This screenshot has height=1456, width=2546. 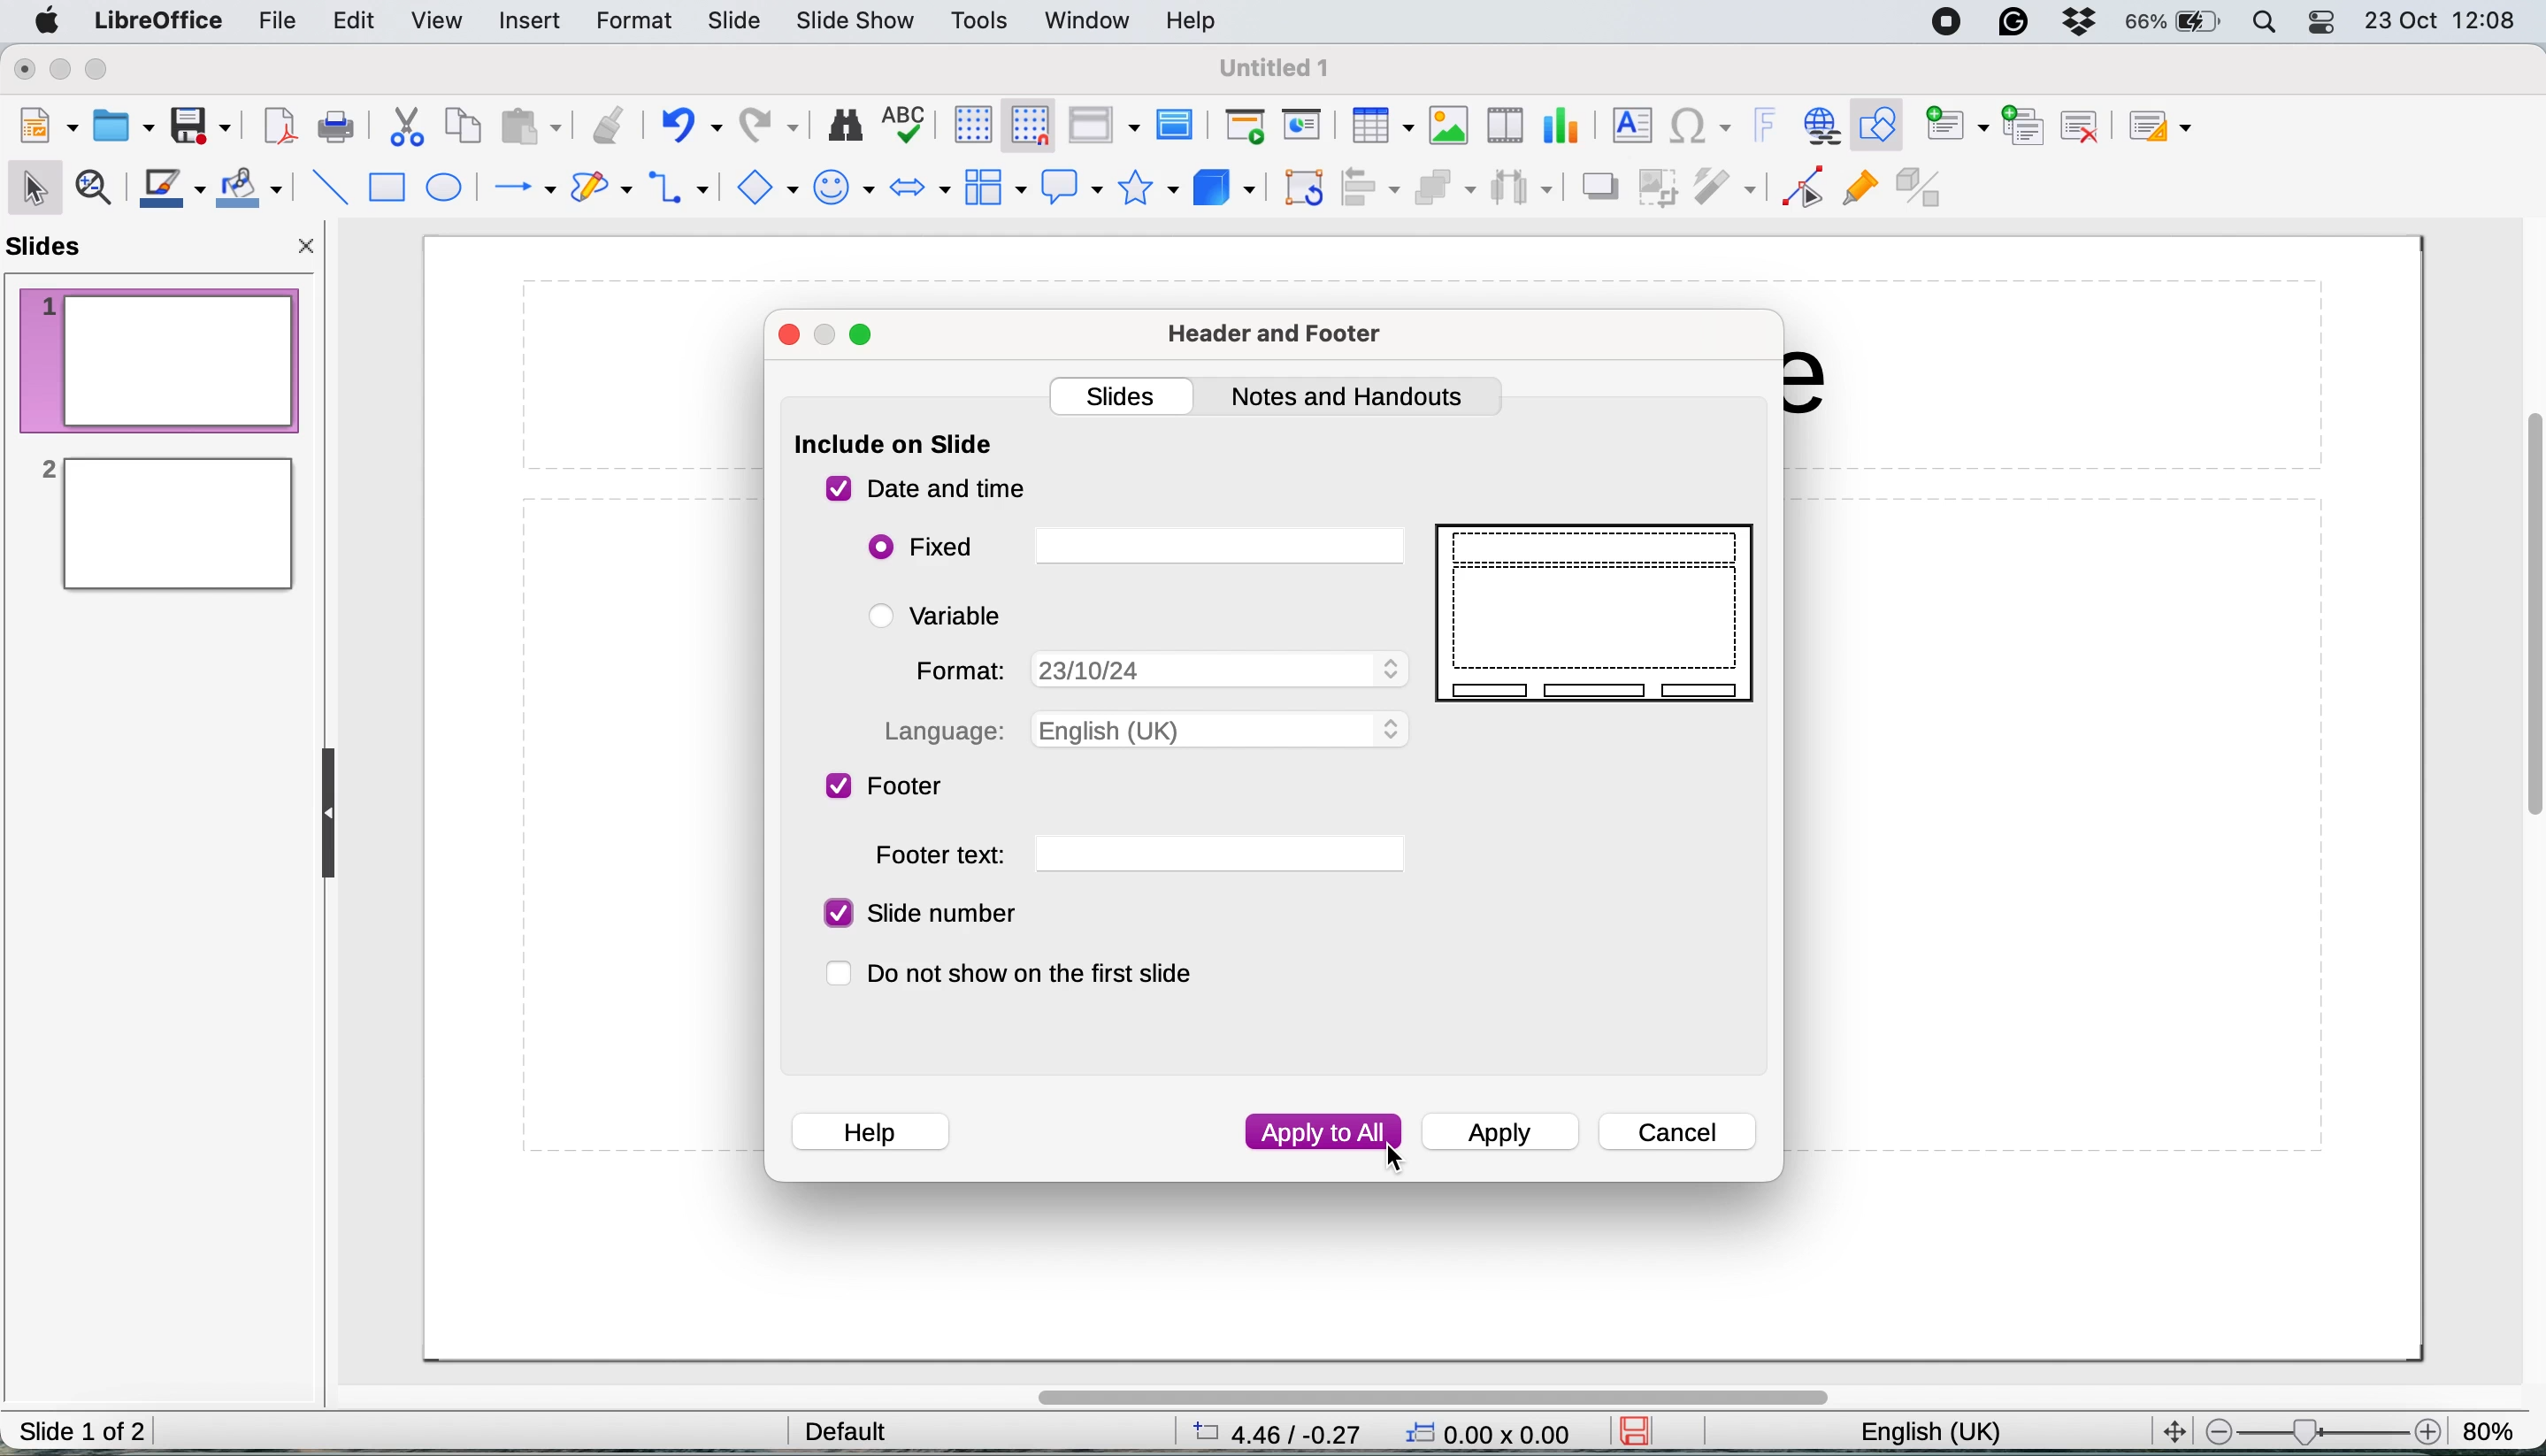 What do you see at coordinates (966, 123) in the screenshot?
I see `display grid` at bounding box center [966, 123].